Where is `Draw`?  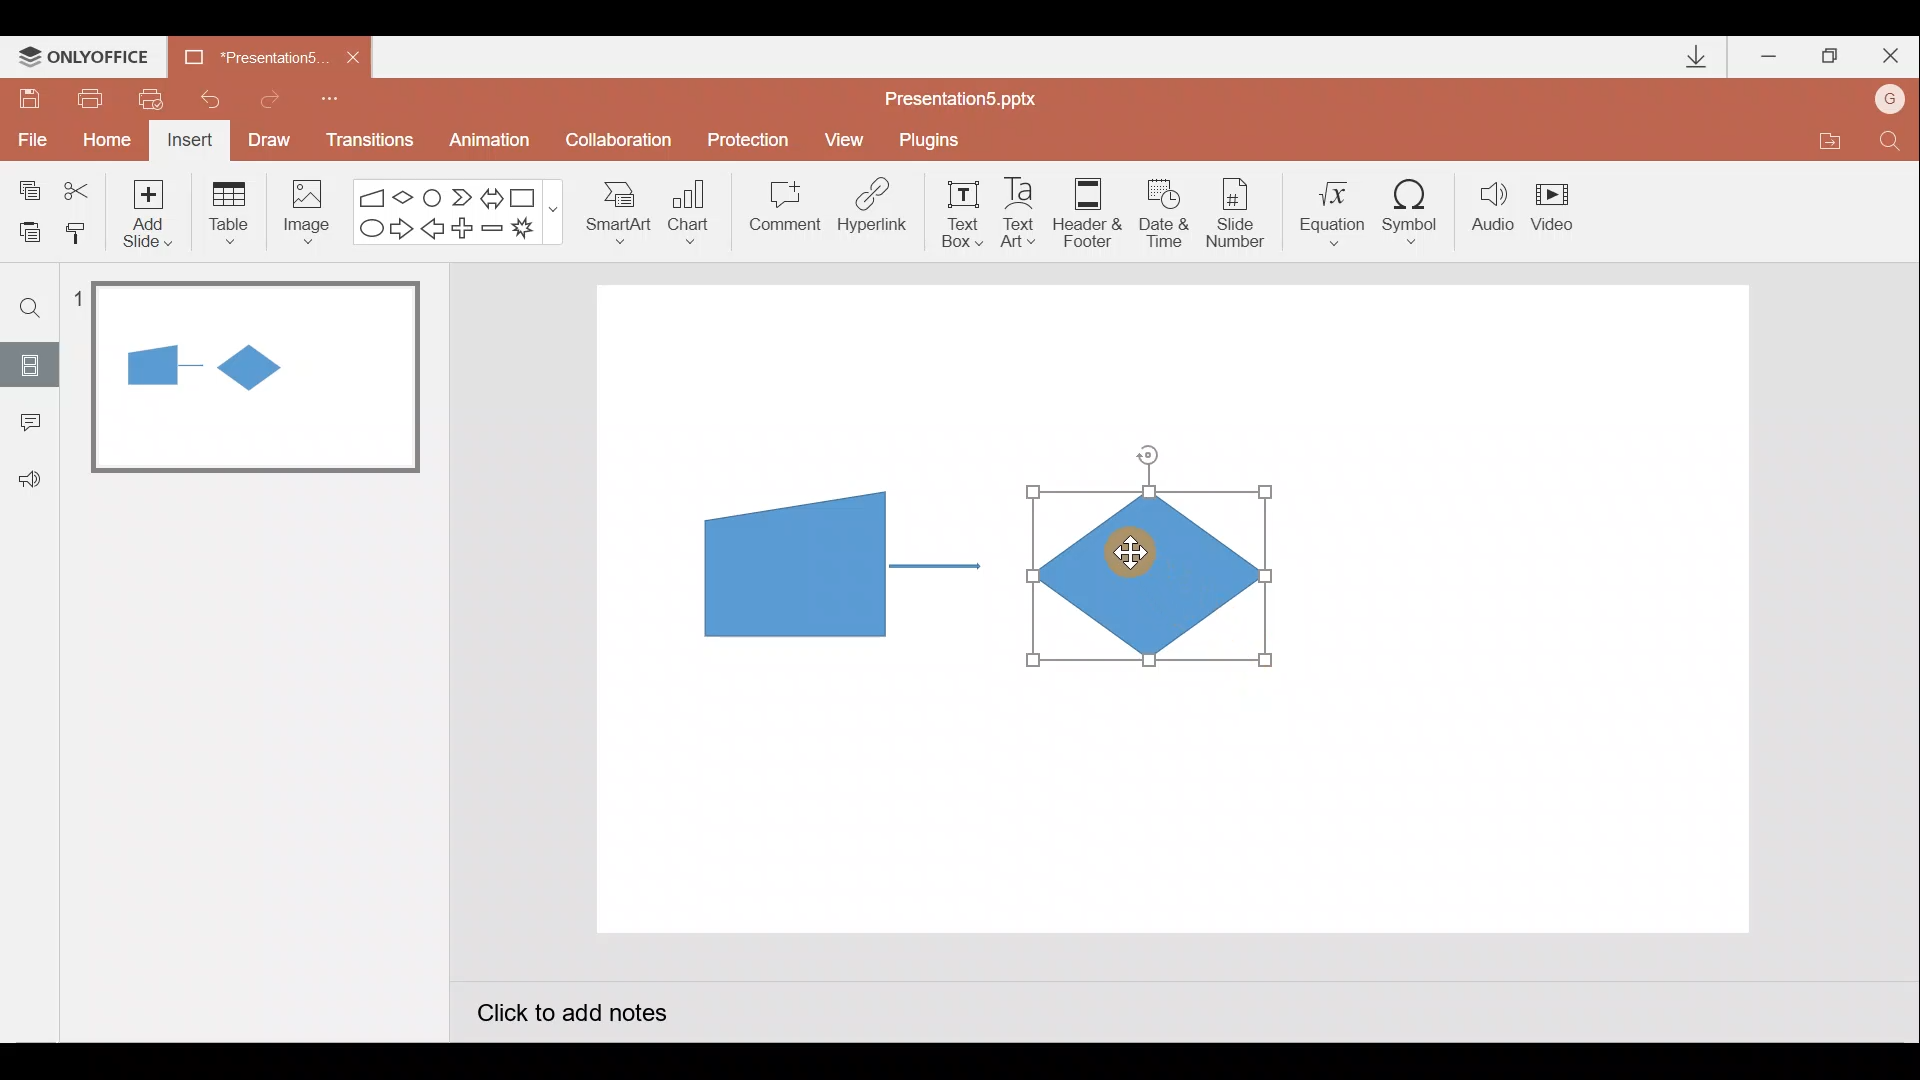
Draw is located at coordinates (270, 138).